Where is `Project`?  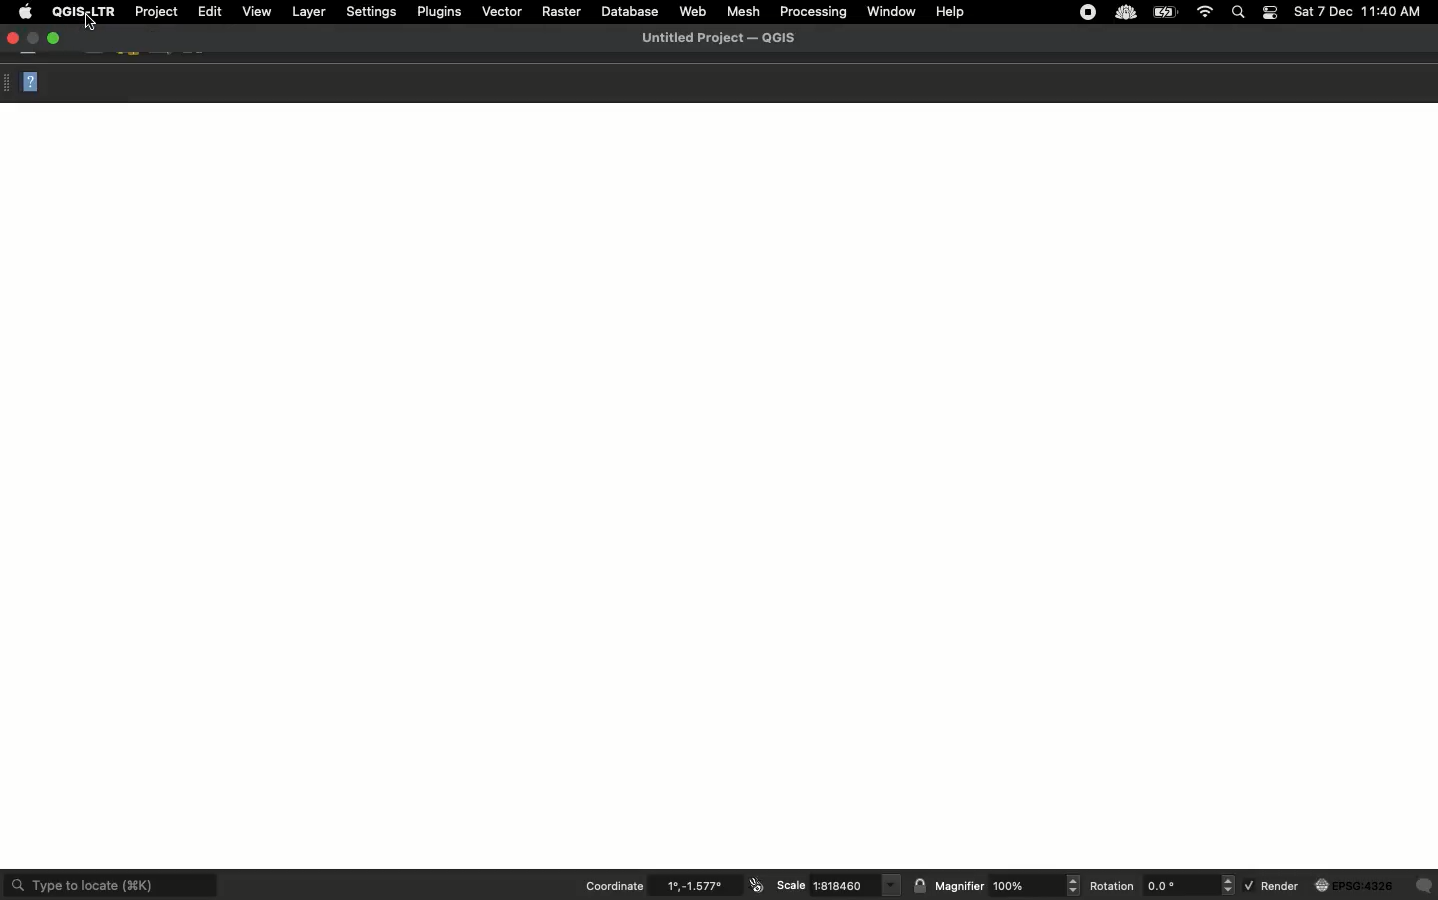 Project is located at coordinates (159, 12).